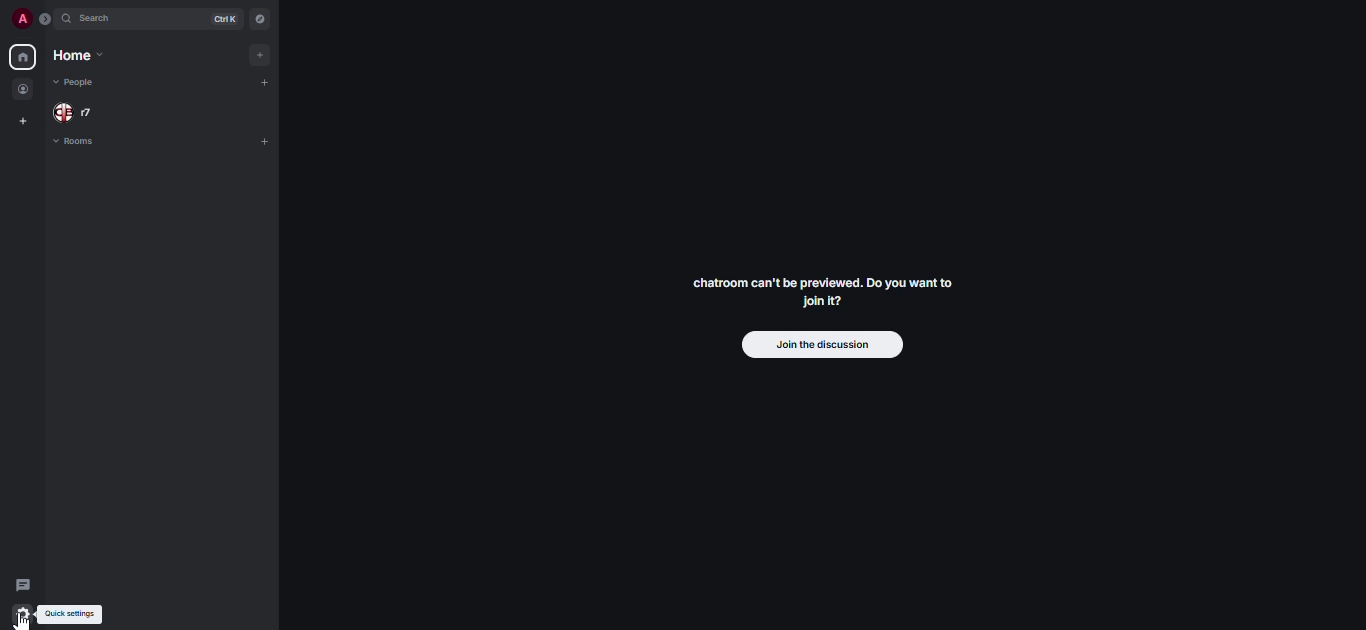 This screenshot has height=630, width=1366. I want to click on threads, so click(22, 586).